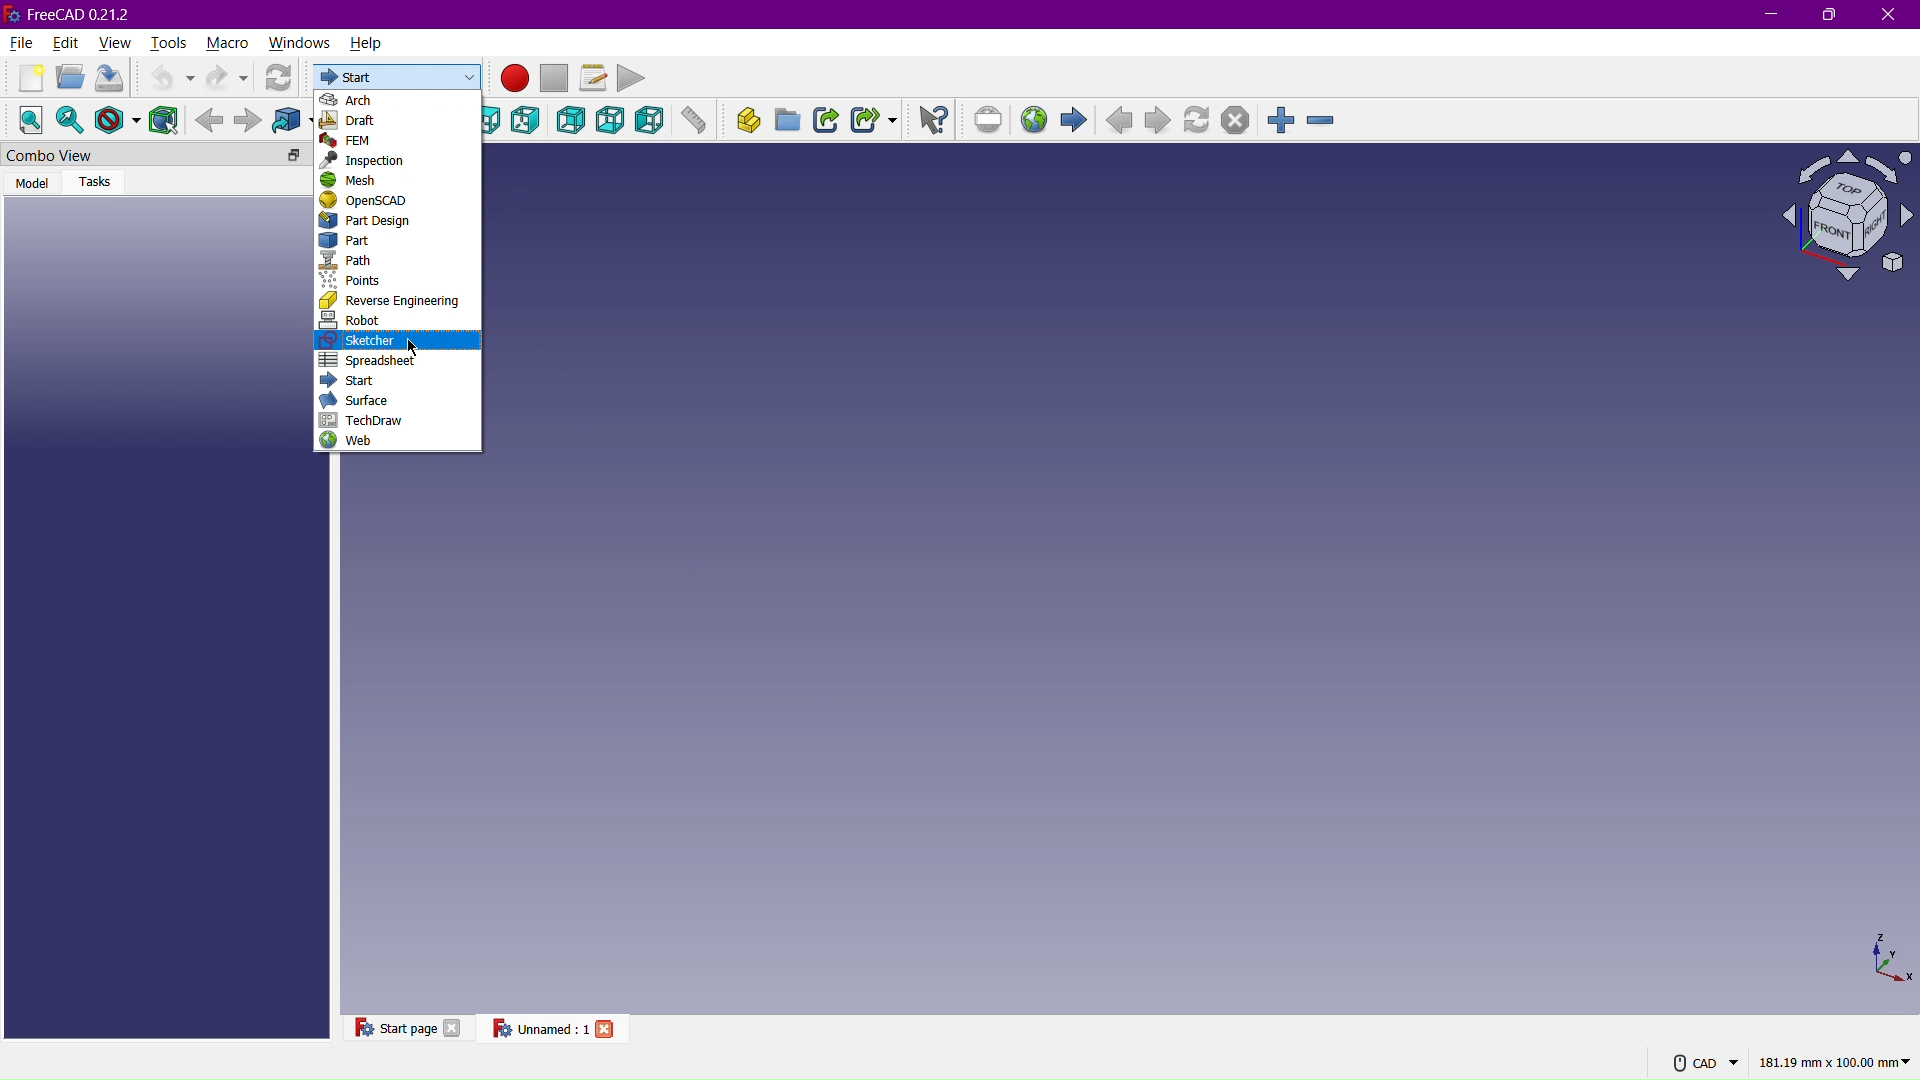 The height and width of the screenshot is (1080, 1920). I want to click on Zoom in, so click(1279, 120).